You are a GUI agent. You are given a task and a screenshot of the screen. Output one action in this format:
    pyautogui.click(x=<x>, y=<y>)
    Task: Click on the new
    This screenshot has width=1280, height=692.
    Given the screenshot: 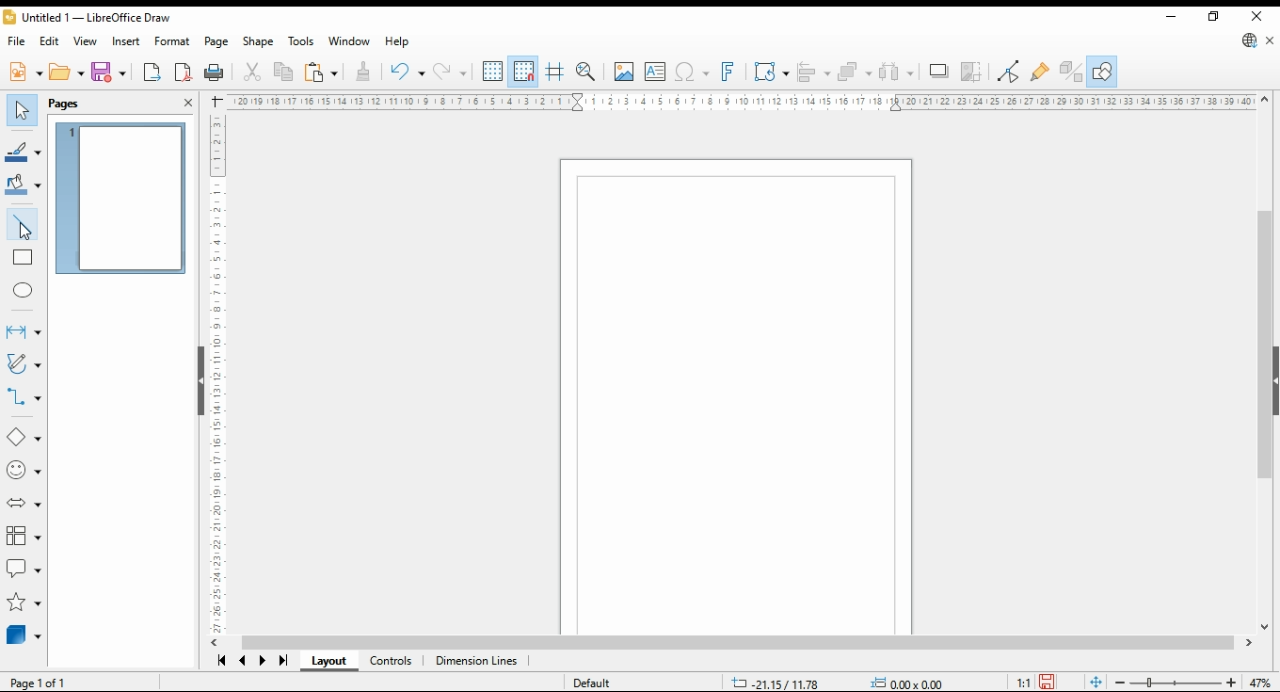 What is the action you would take?
    pyautogui.click(x=24, y=74)
    